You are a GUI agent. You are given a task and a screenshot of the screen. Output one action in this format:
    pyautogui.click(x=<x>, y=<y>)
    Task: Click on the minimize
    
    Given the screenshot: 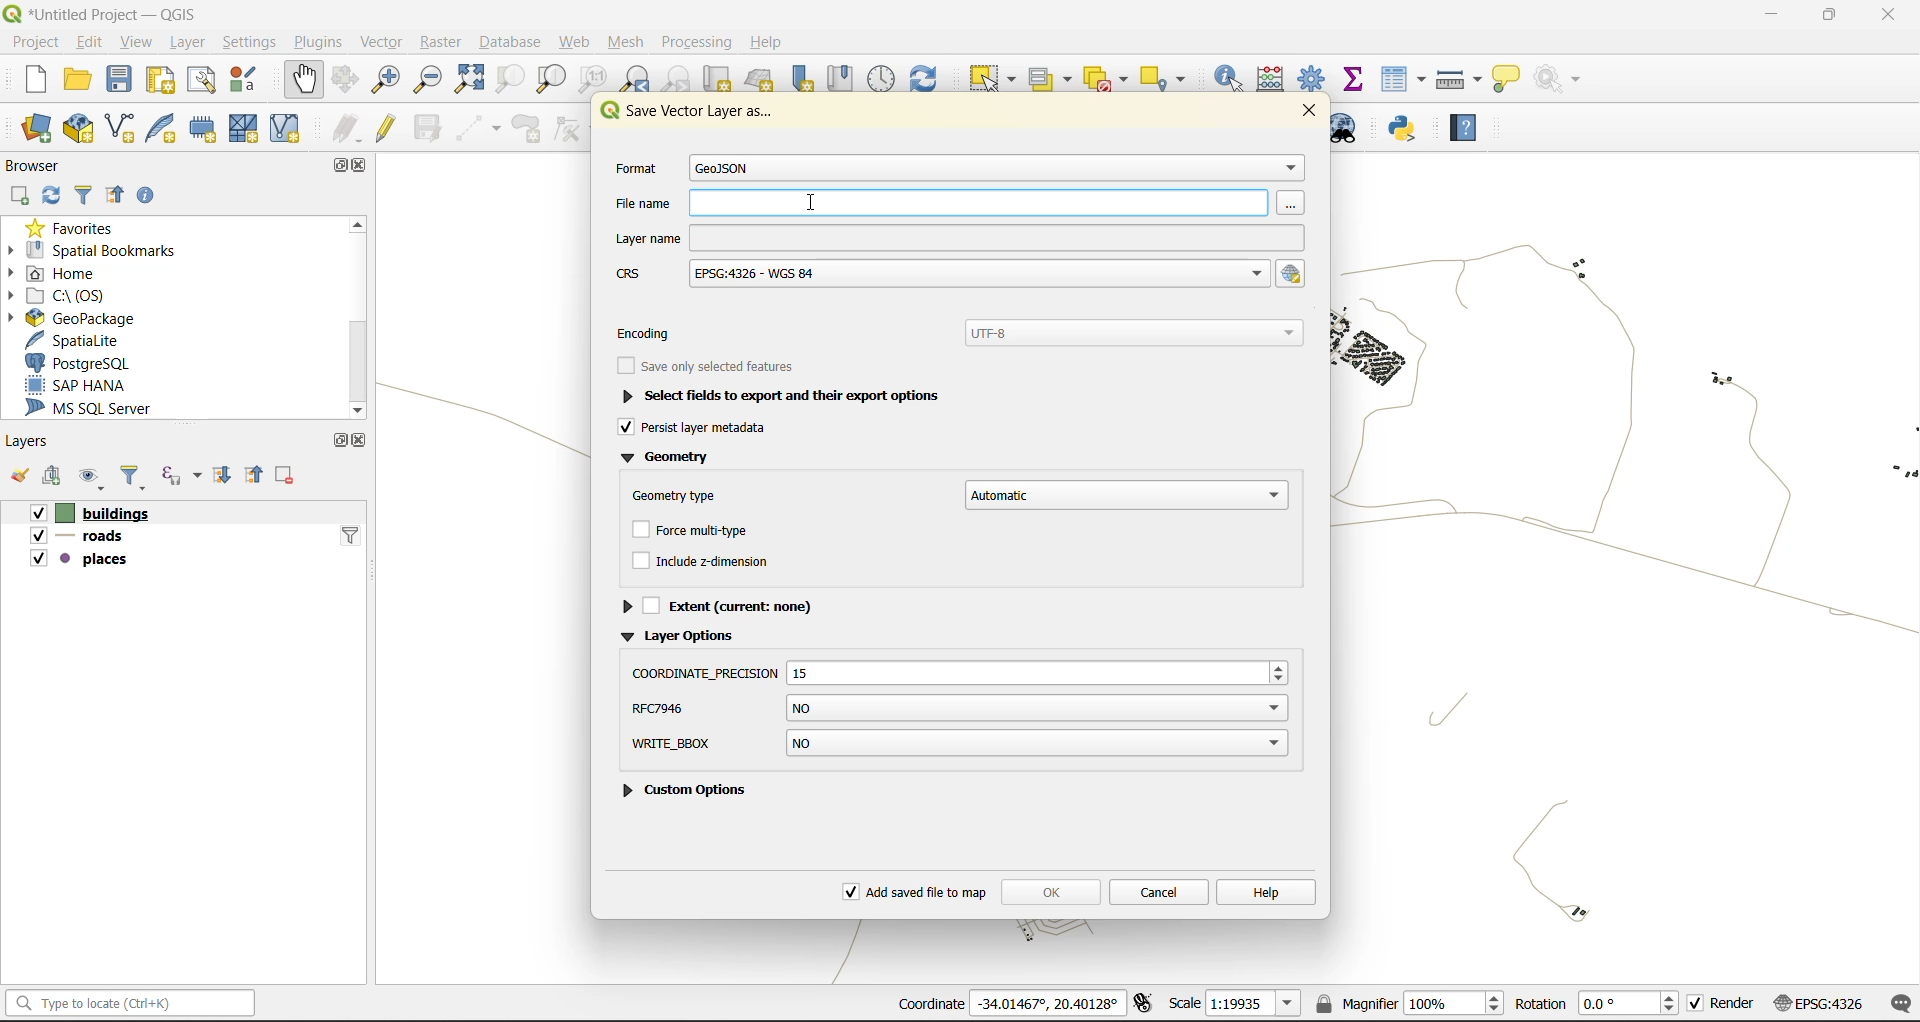 What is the action you would take?
    pyautogui.click(x=1765, y=19)
    